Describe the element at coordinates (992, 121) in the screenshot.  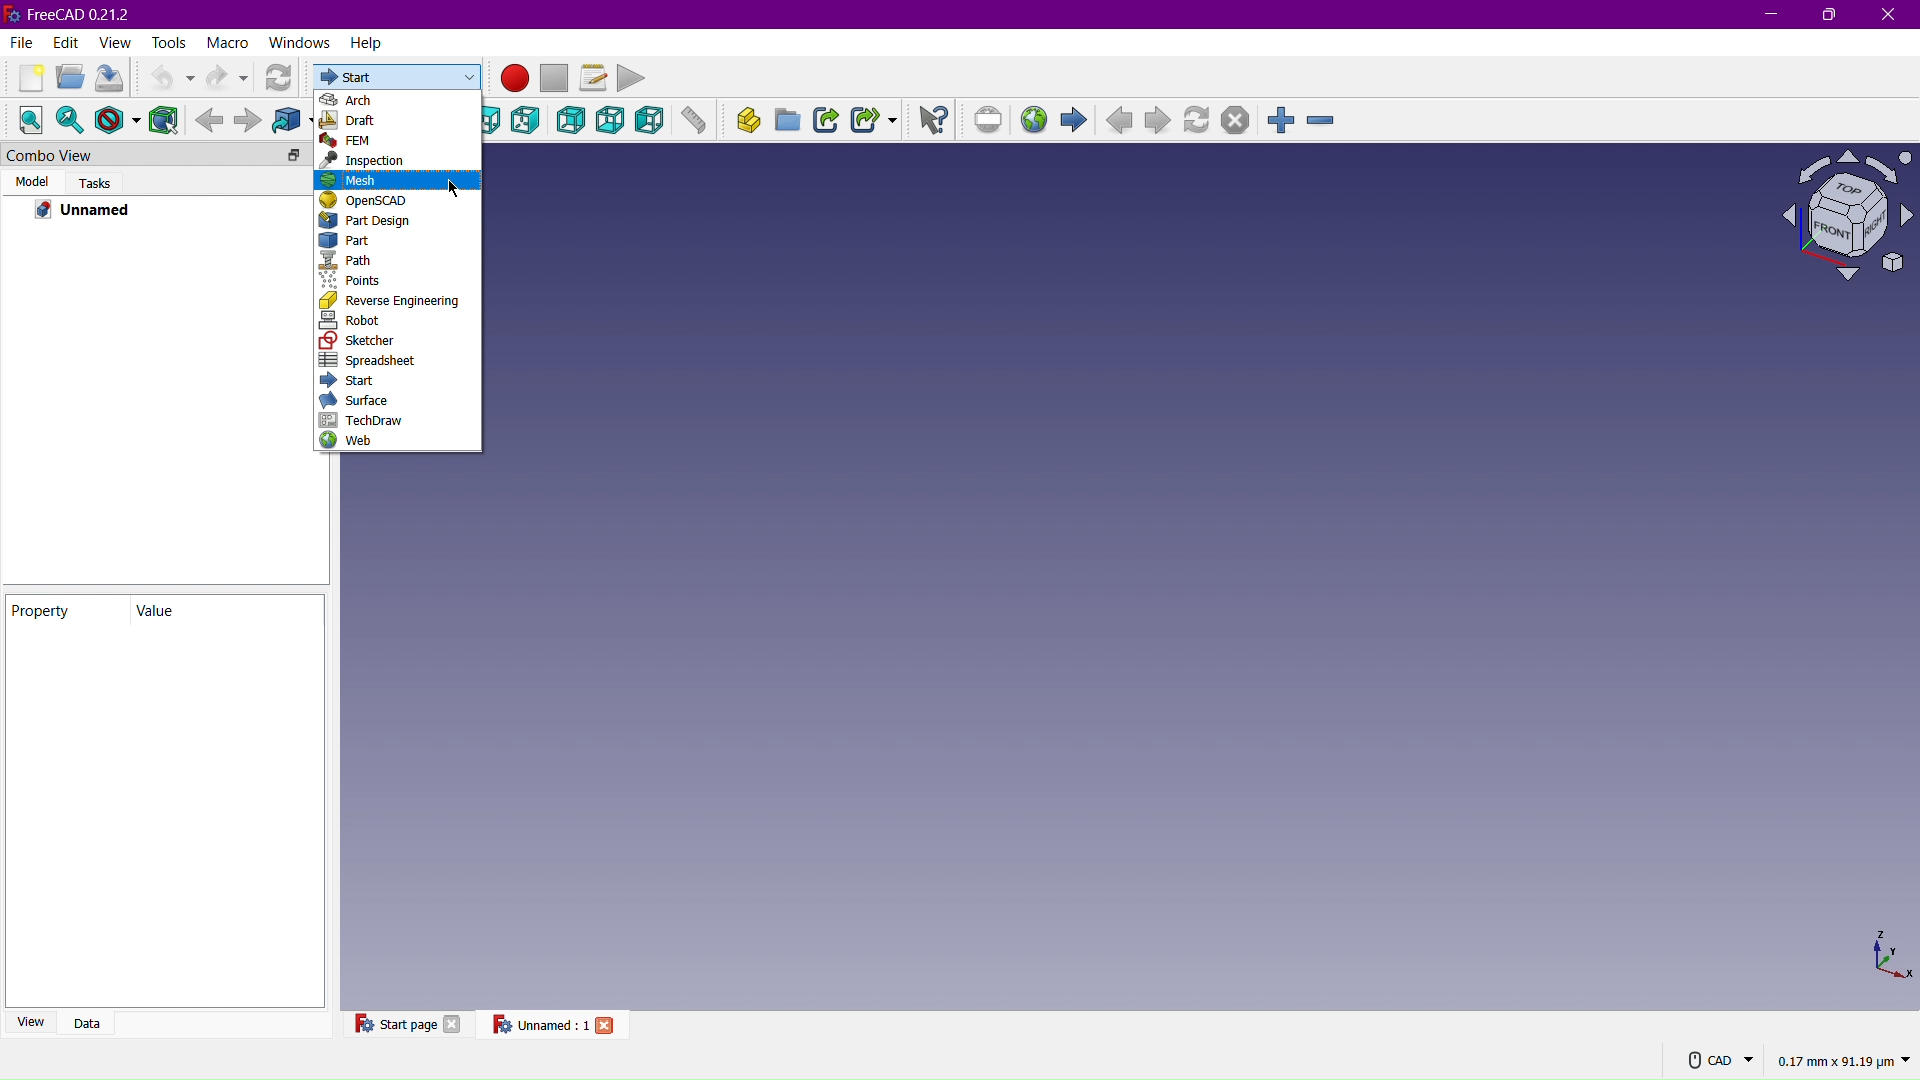
I see `Set webpage` at that location.